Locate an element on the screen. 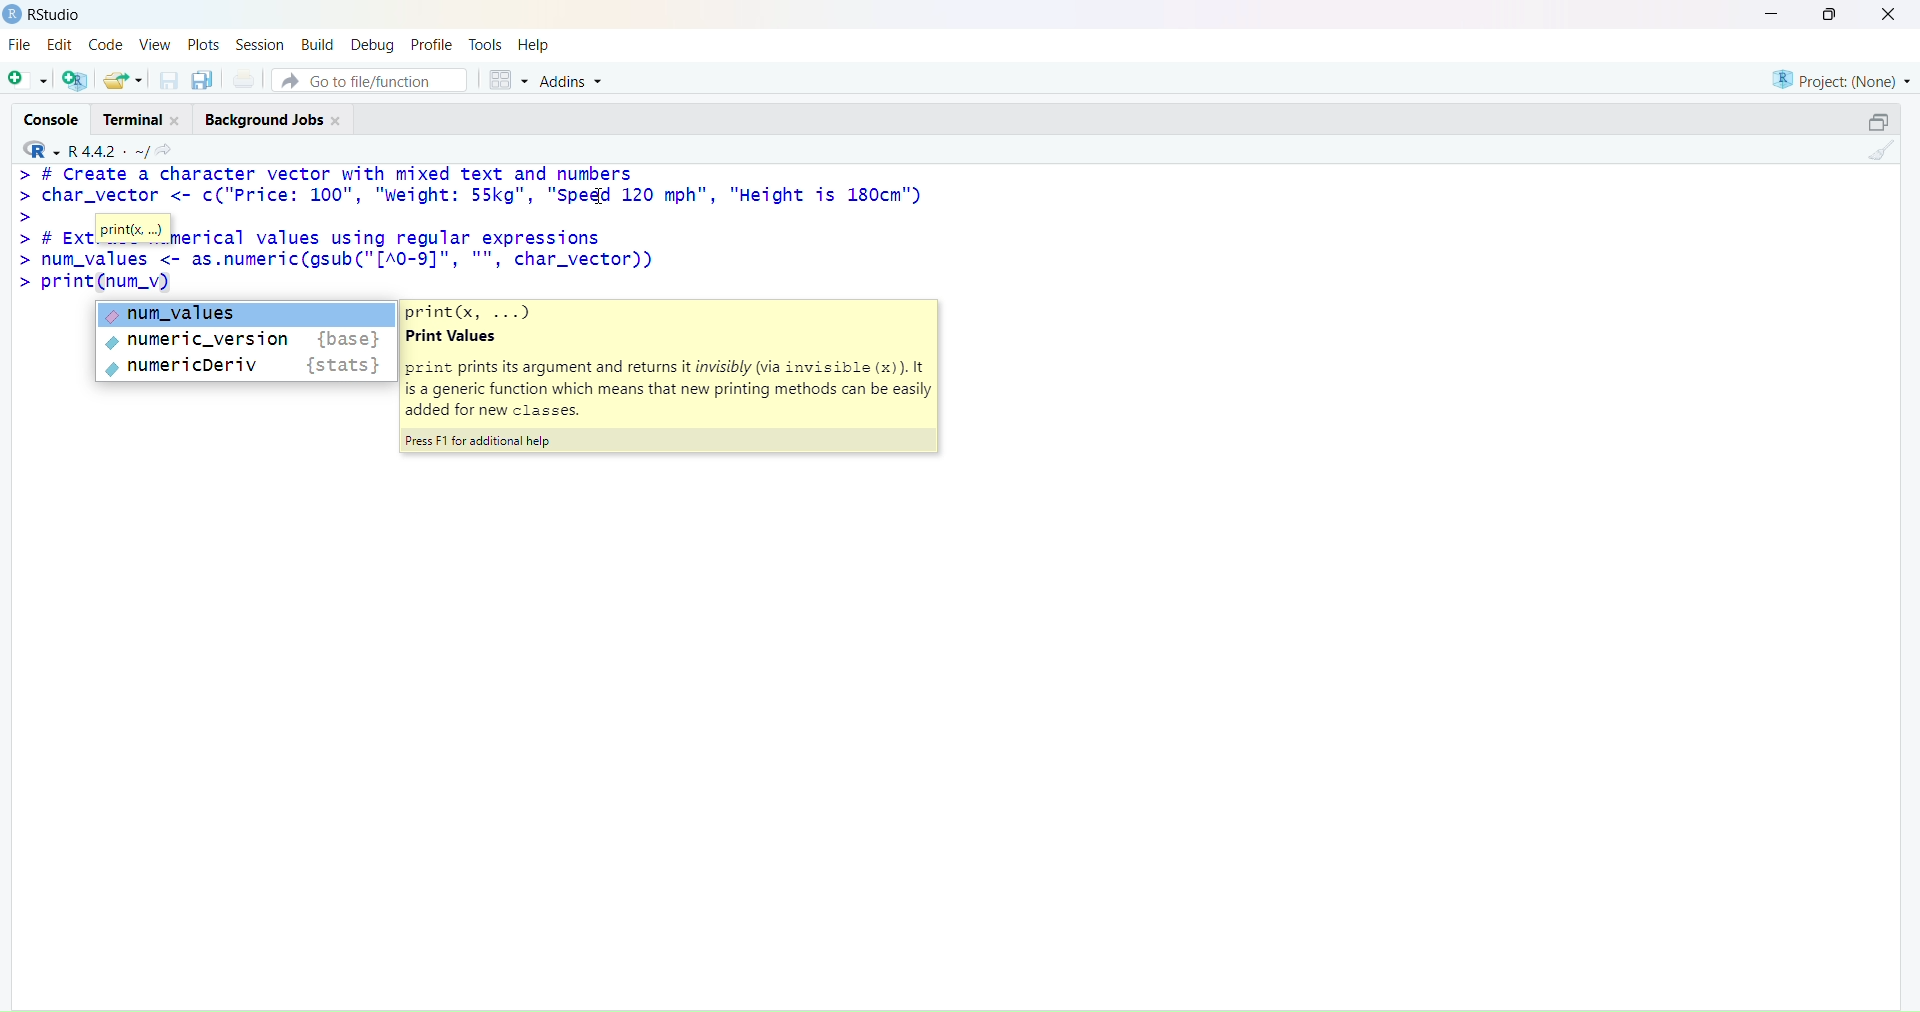 This screenshot has height=1012, width=1920. R is located at coordinates (40, 150).